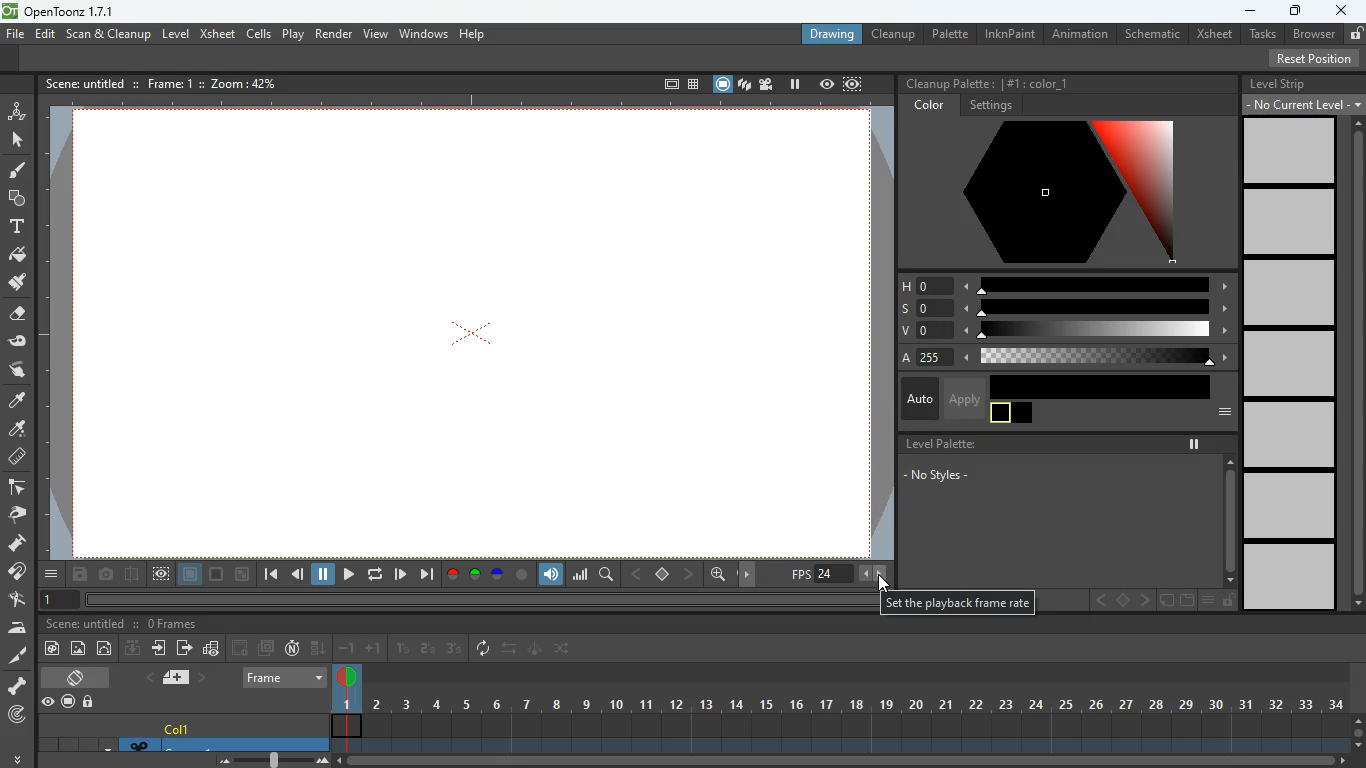 This screenshot has height=768, width=1366. What do you see at coordinates (665, 574) in the screenshot?
I see `center` at bounding box center [665, 574].